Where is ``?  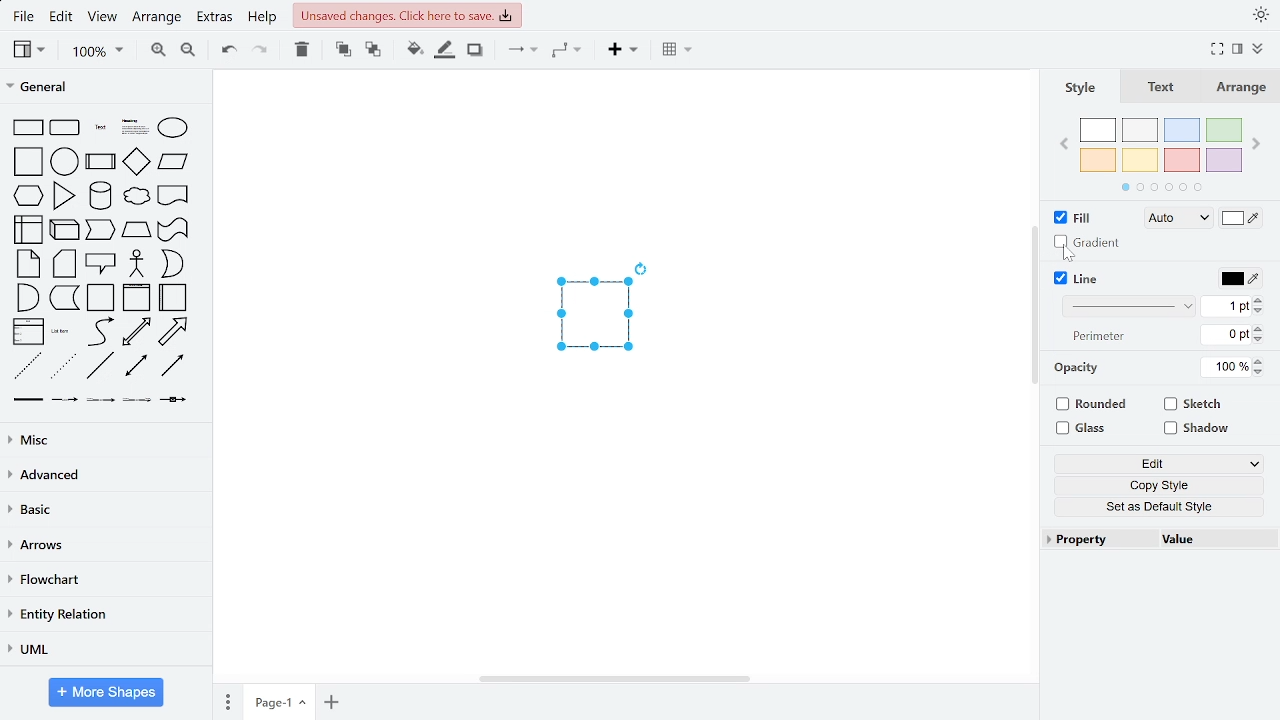  is located at coordinates (134, 400).